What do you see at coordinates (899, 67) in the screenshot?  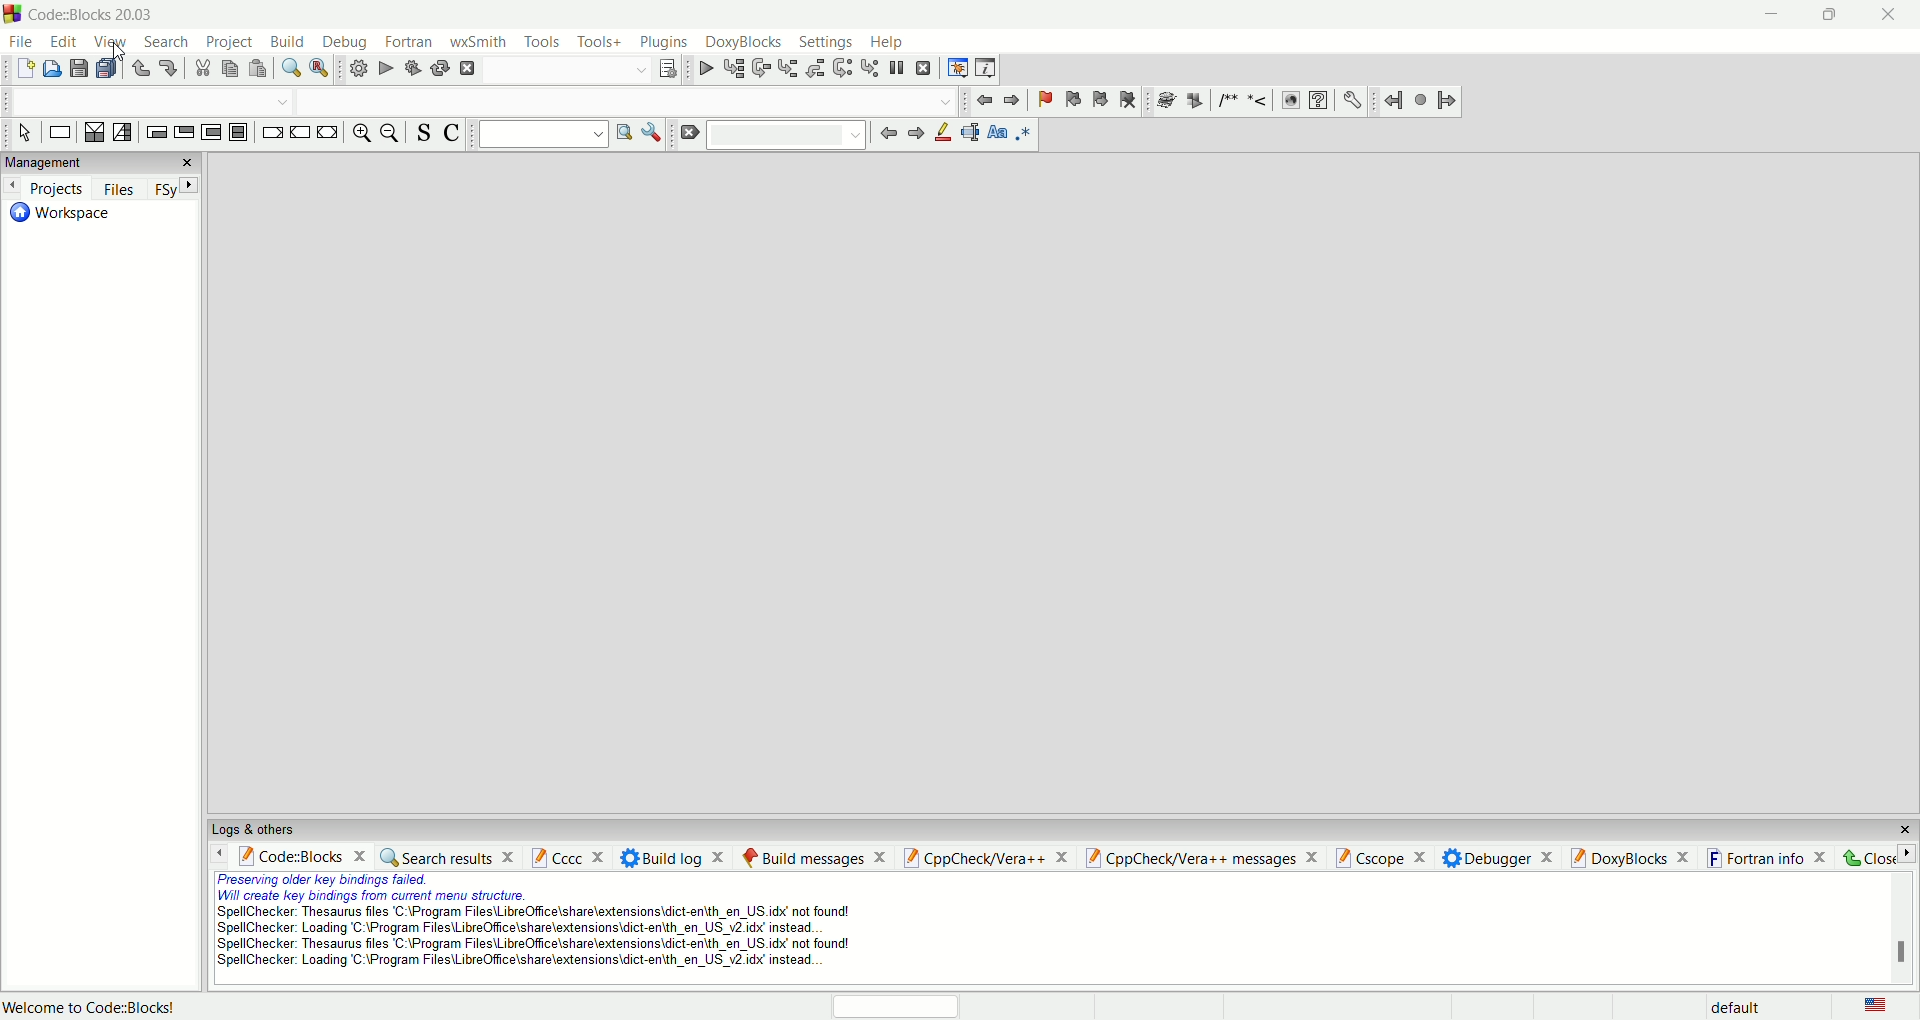 I see `break debugger` at bounding box center [899, 67].